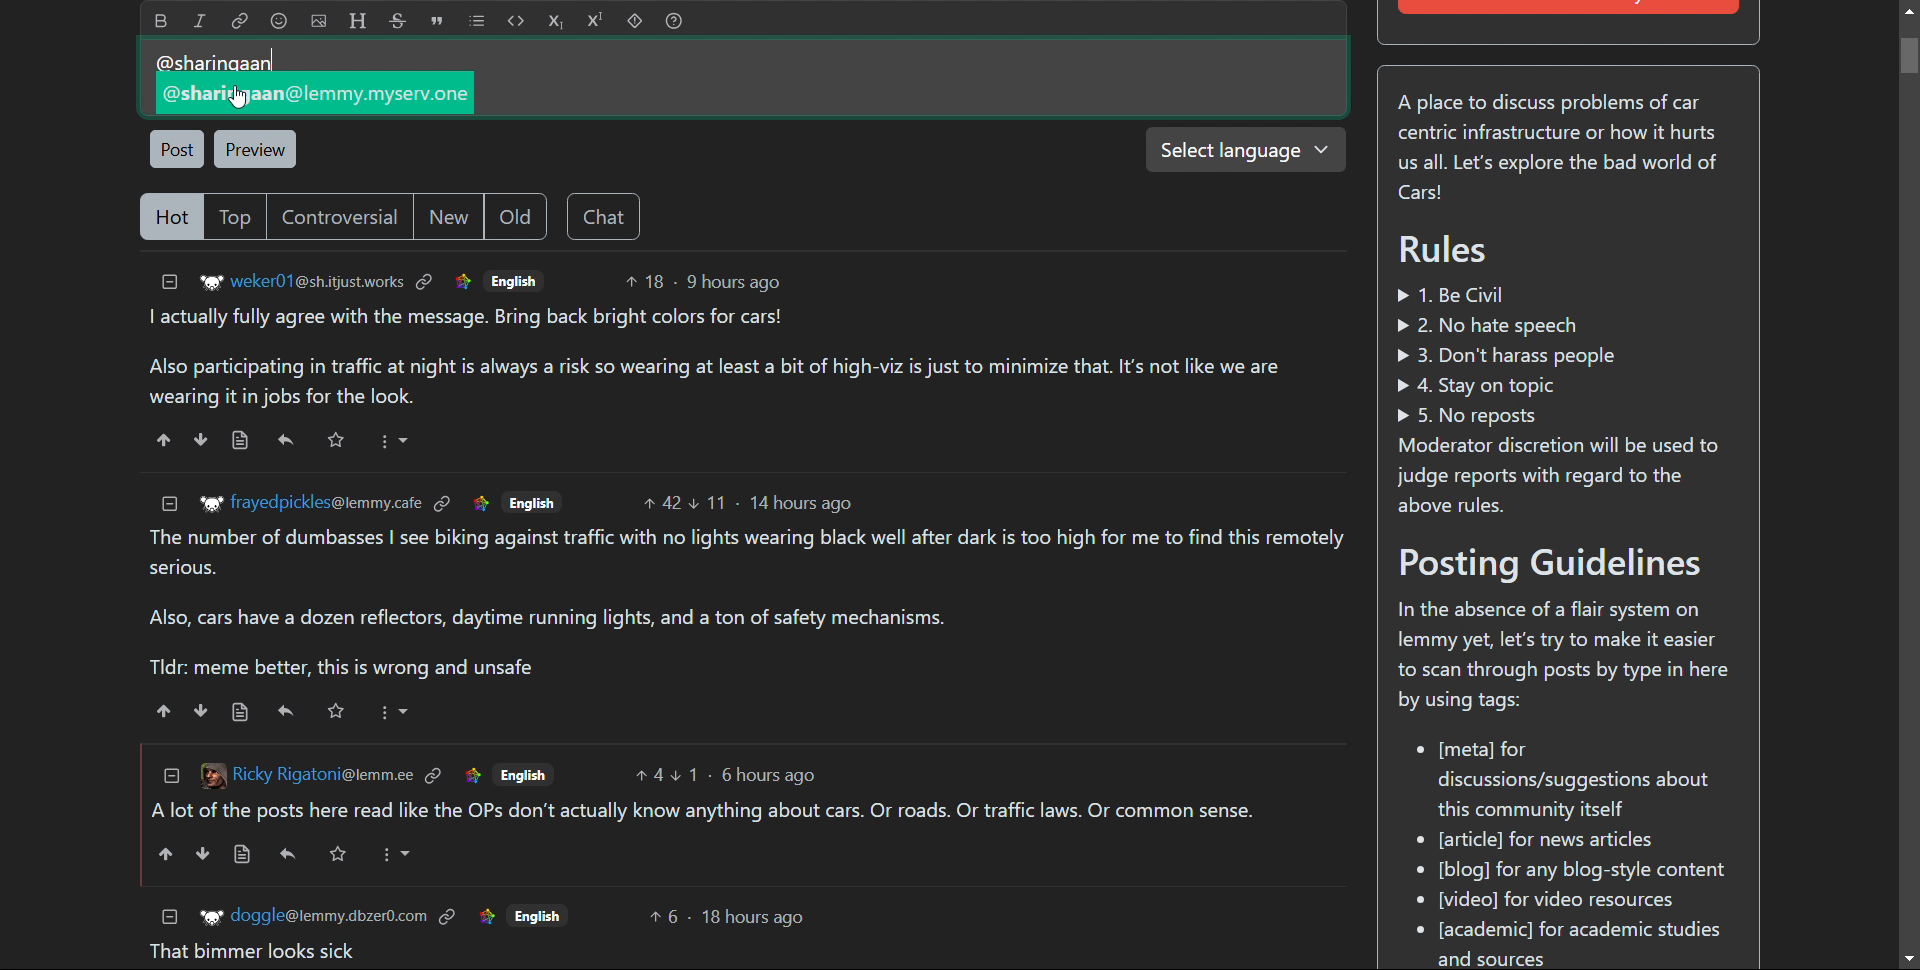 The image size is (1920, 970). Describe the element at coordinates (515, 21) in the screenshot. I see `code` at that location.